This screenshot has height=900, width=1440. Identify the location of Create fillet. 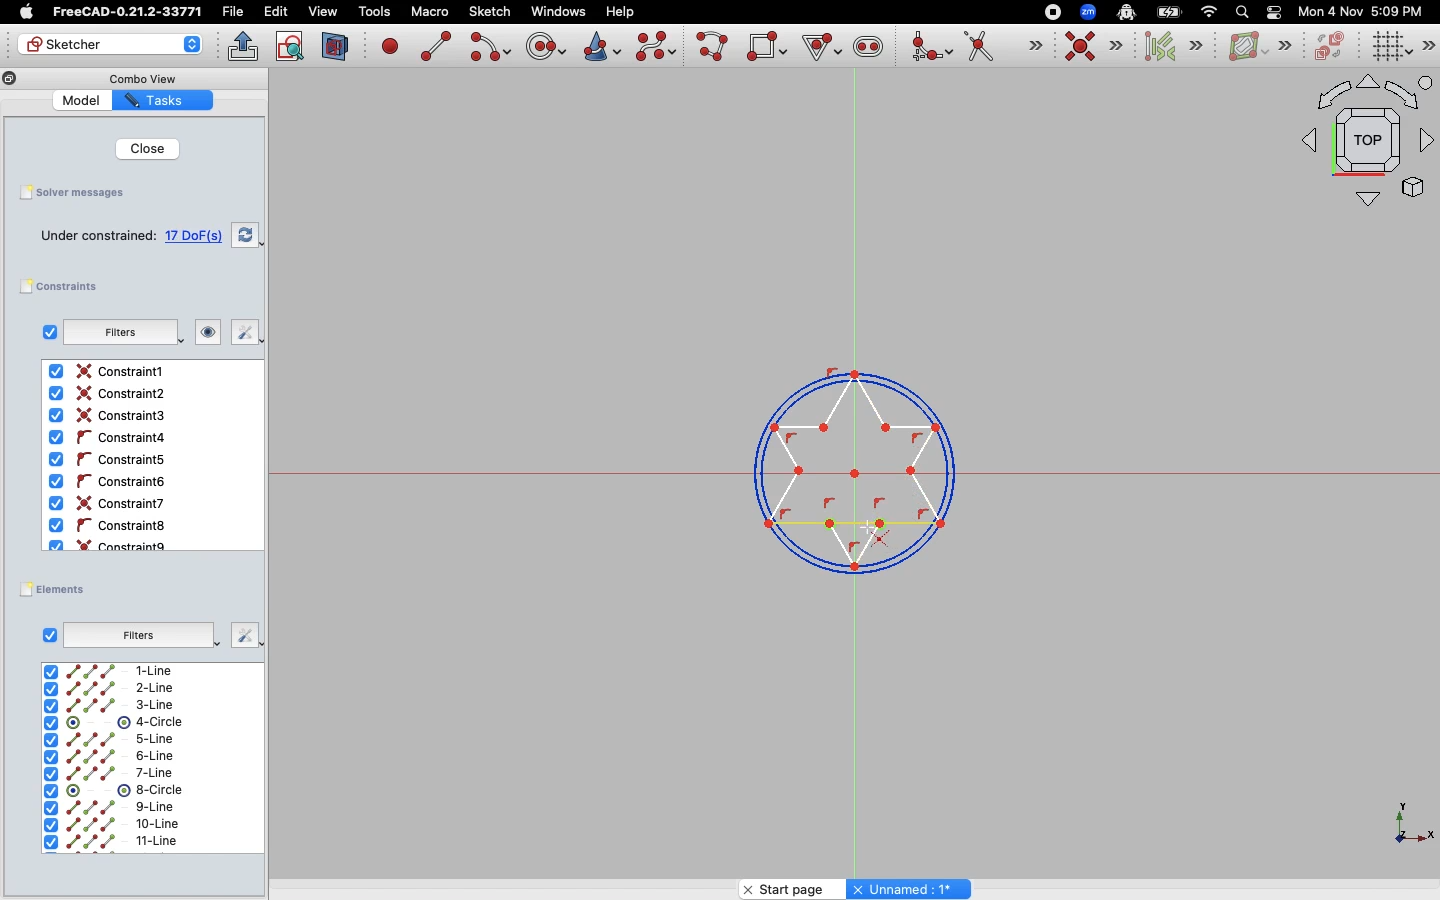
(930, 48).